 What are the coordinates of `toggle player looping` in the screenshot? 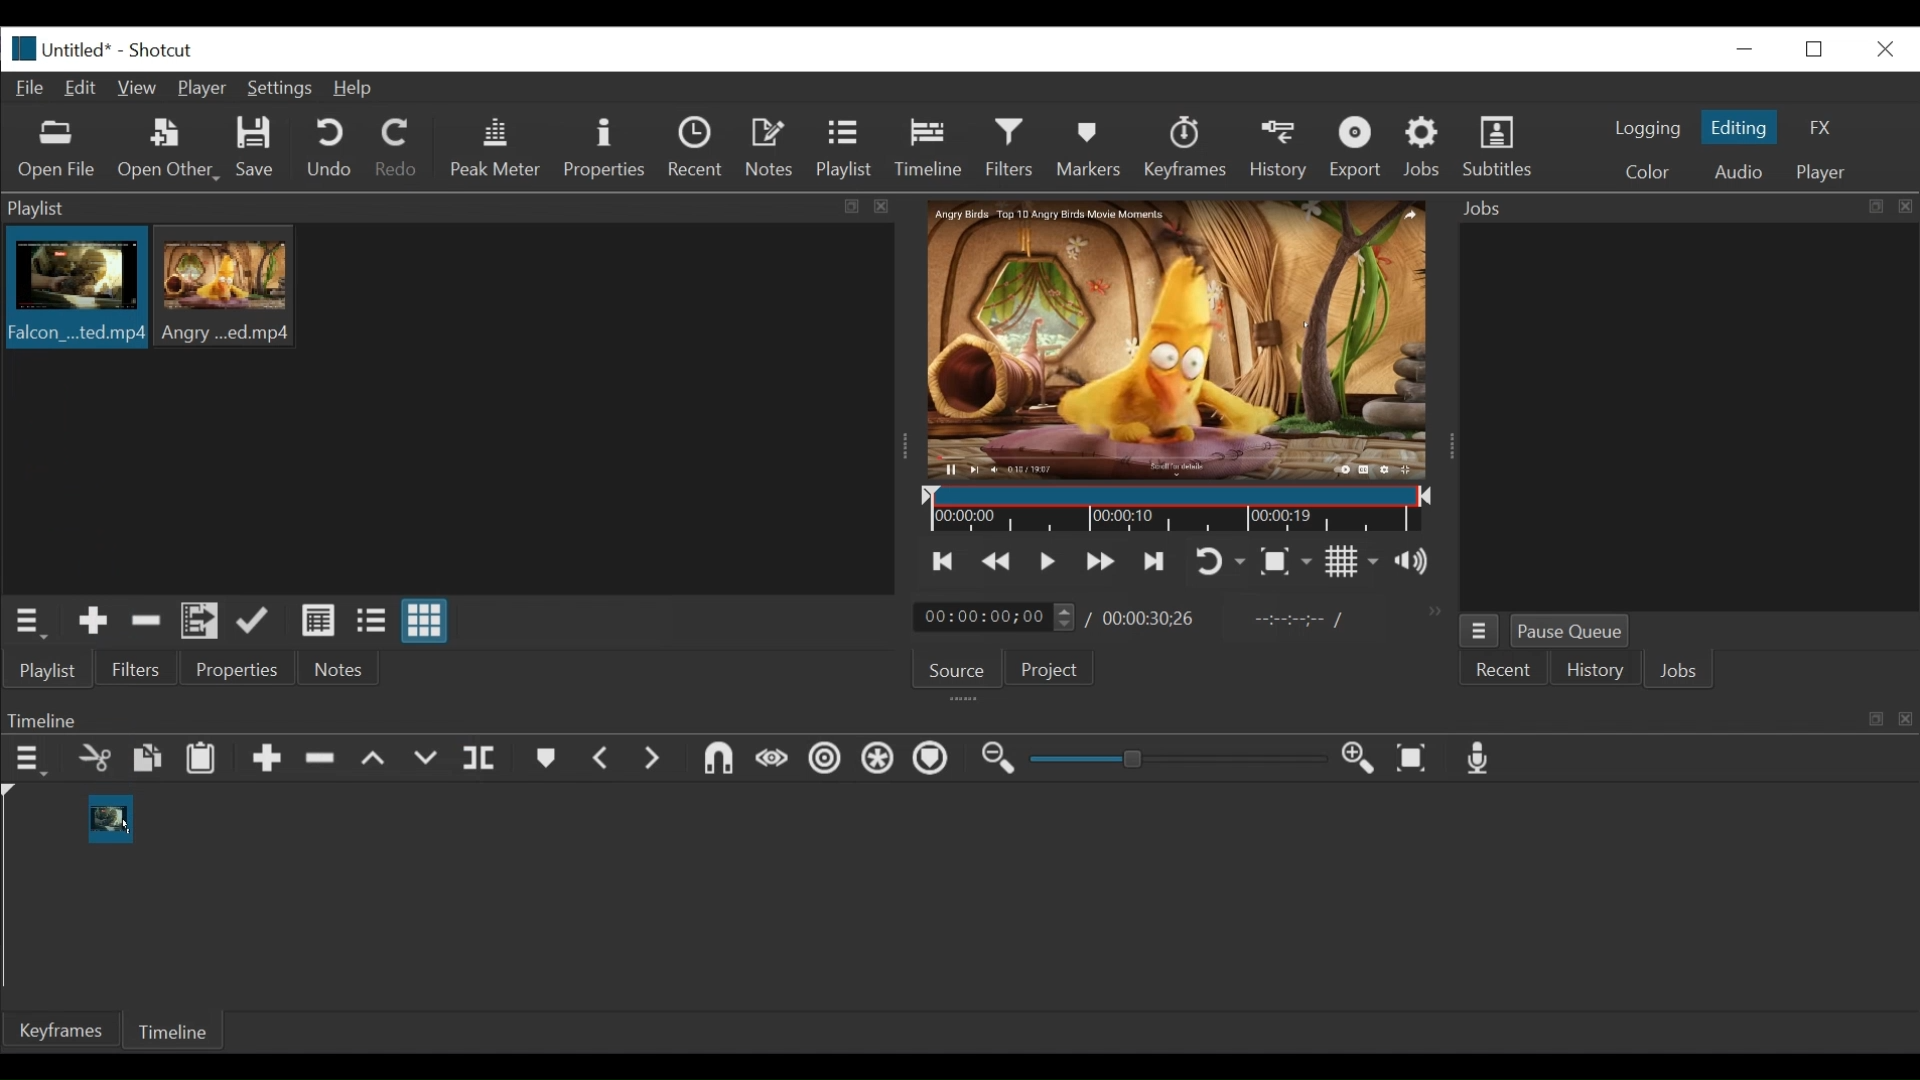 It's located at (1220, 563).